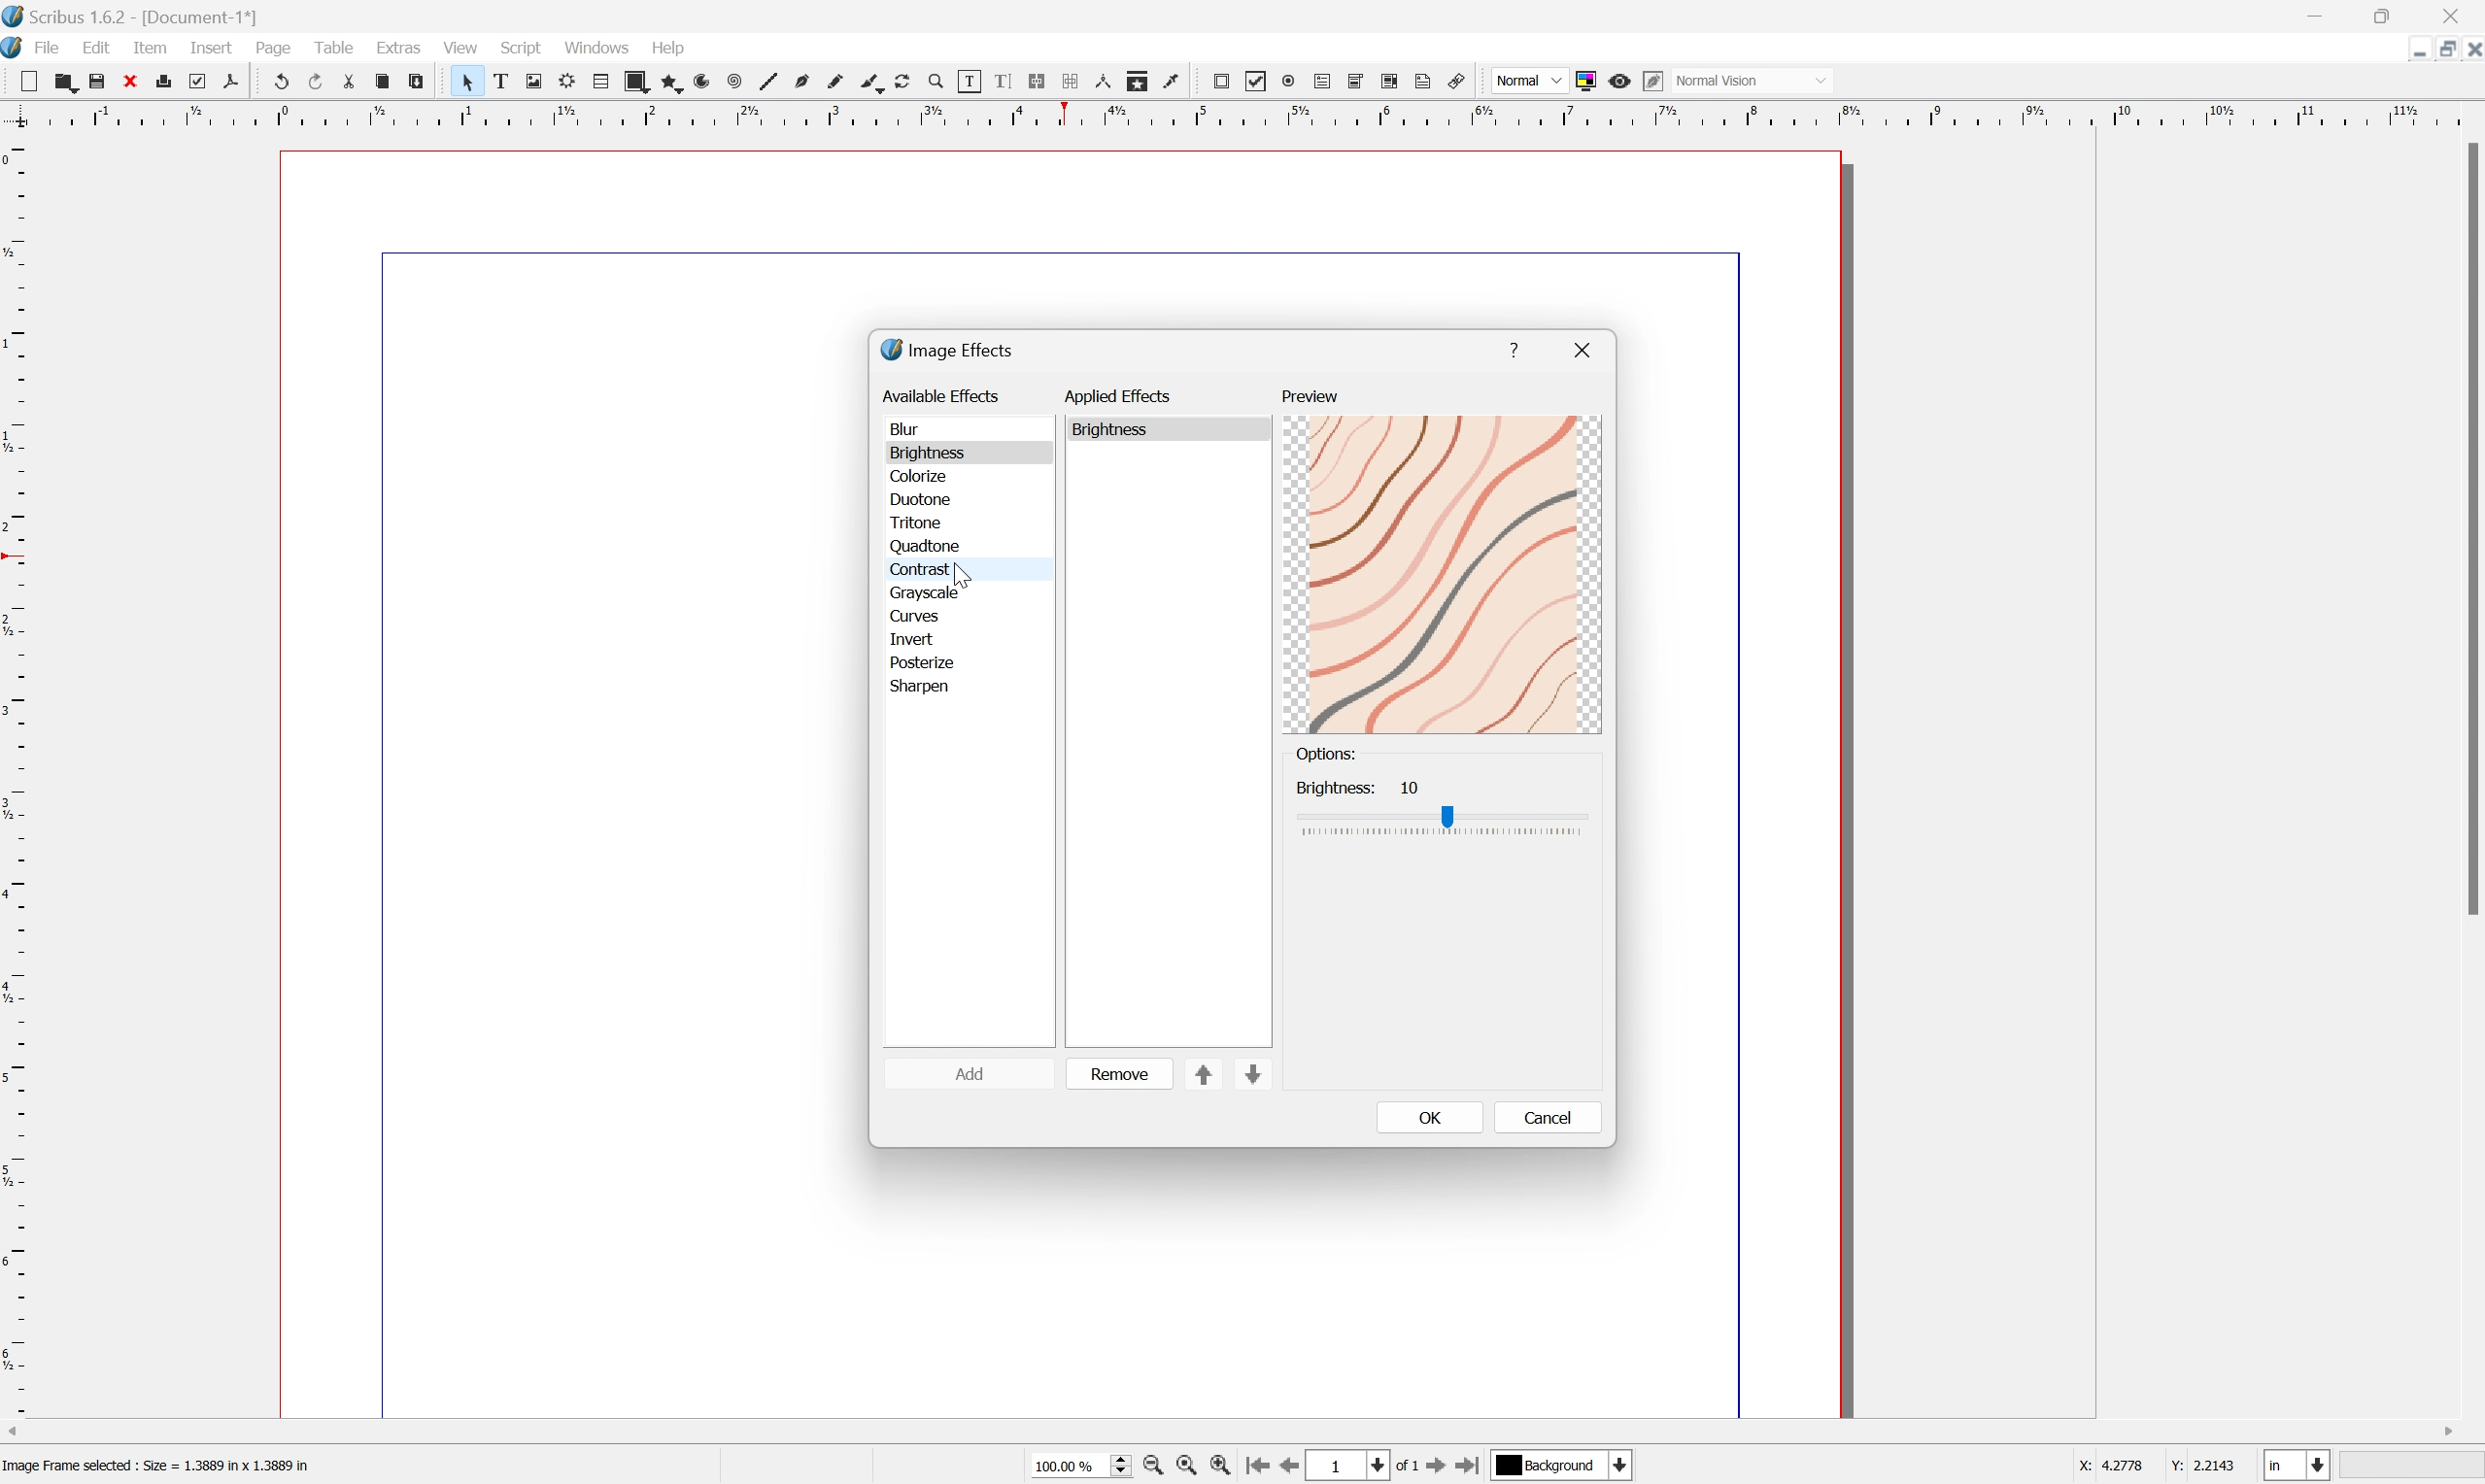 This screenshot has width=2485, height=1484. Describe the element at coordinates (943, 395) in the screenshot. I see `available effects` at that location.